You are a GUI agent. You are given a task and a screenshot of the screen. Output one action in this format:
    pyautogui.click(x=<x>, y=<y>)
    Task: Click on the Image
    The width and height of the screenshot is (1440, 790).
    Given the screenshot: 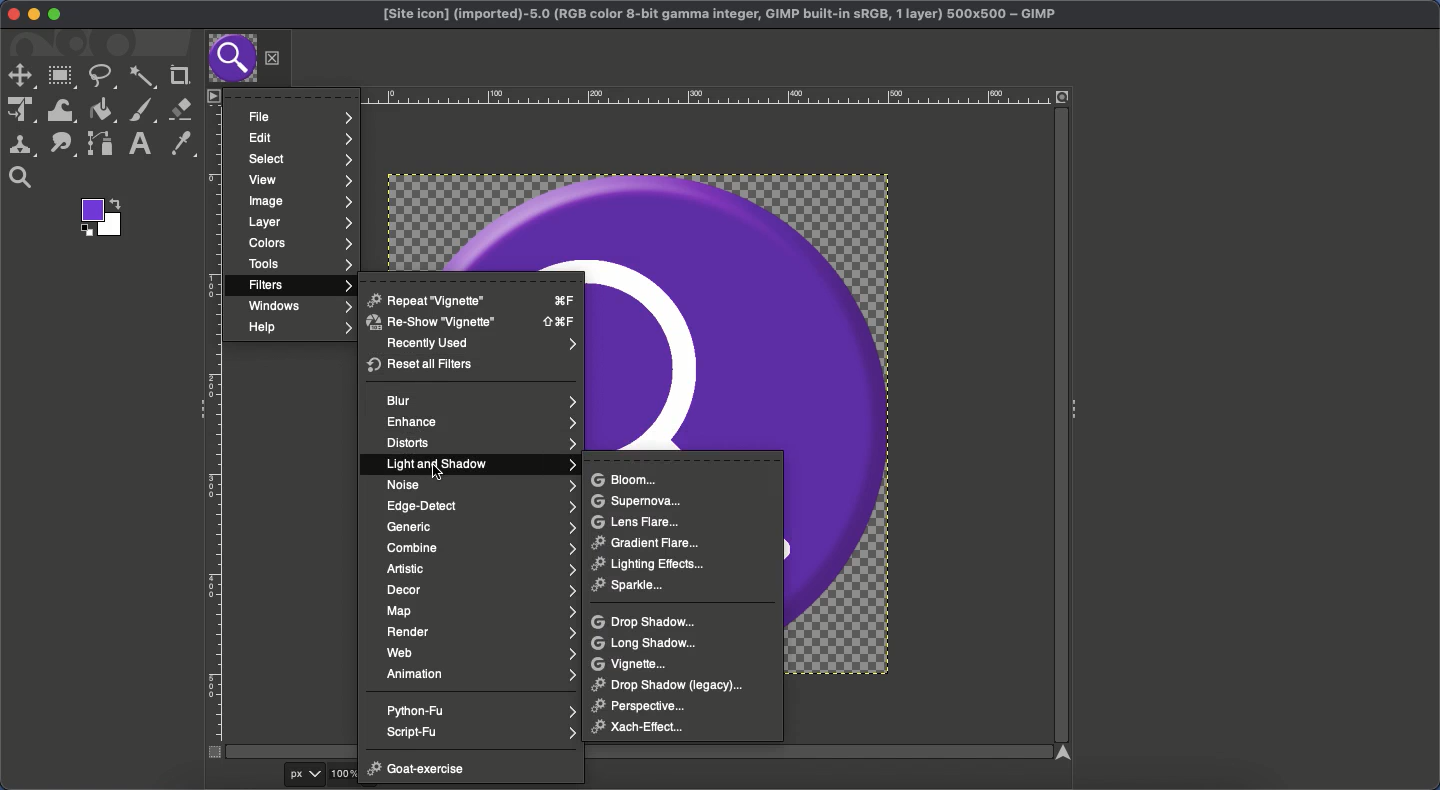 What is the action you would take?
    pyautogui.click(x=300, y=200)
    